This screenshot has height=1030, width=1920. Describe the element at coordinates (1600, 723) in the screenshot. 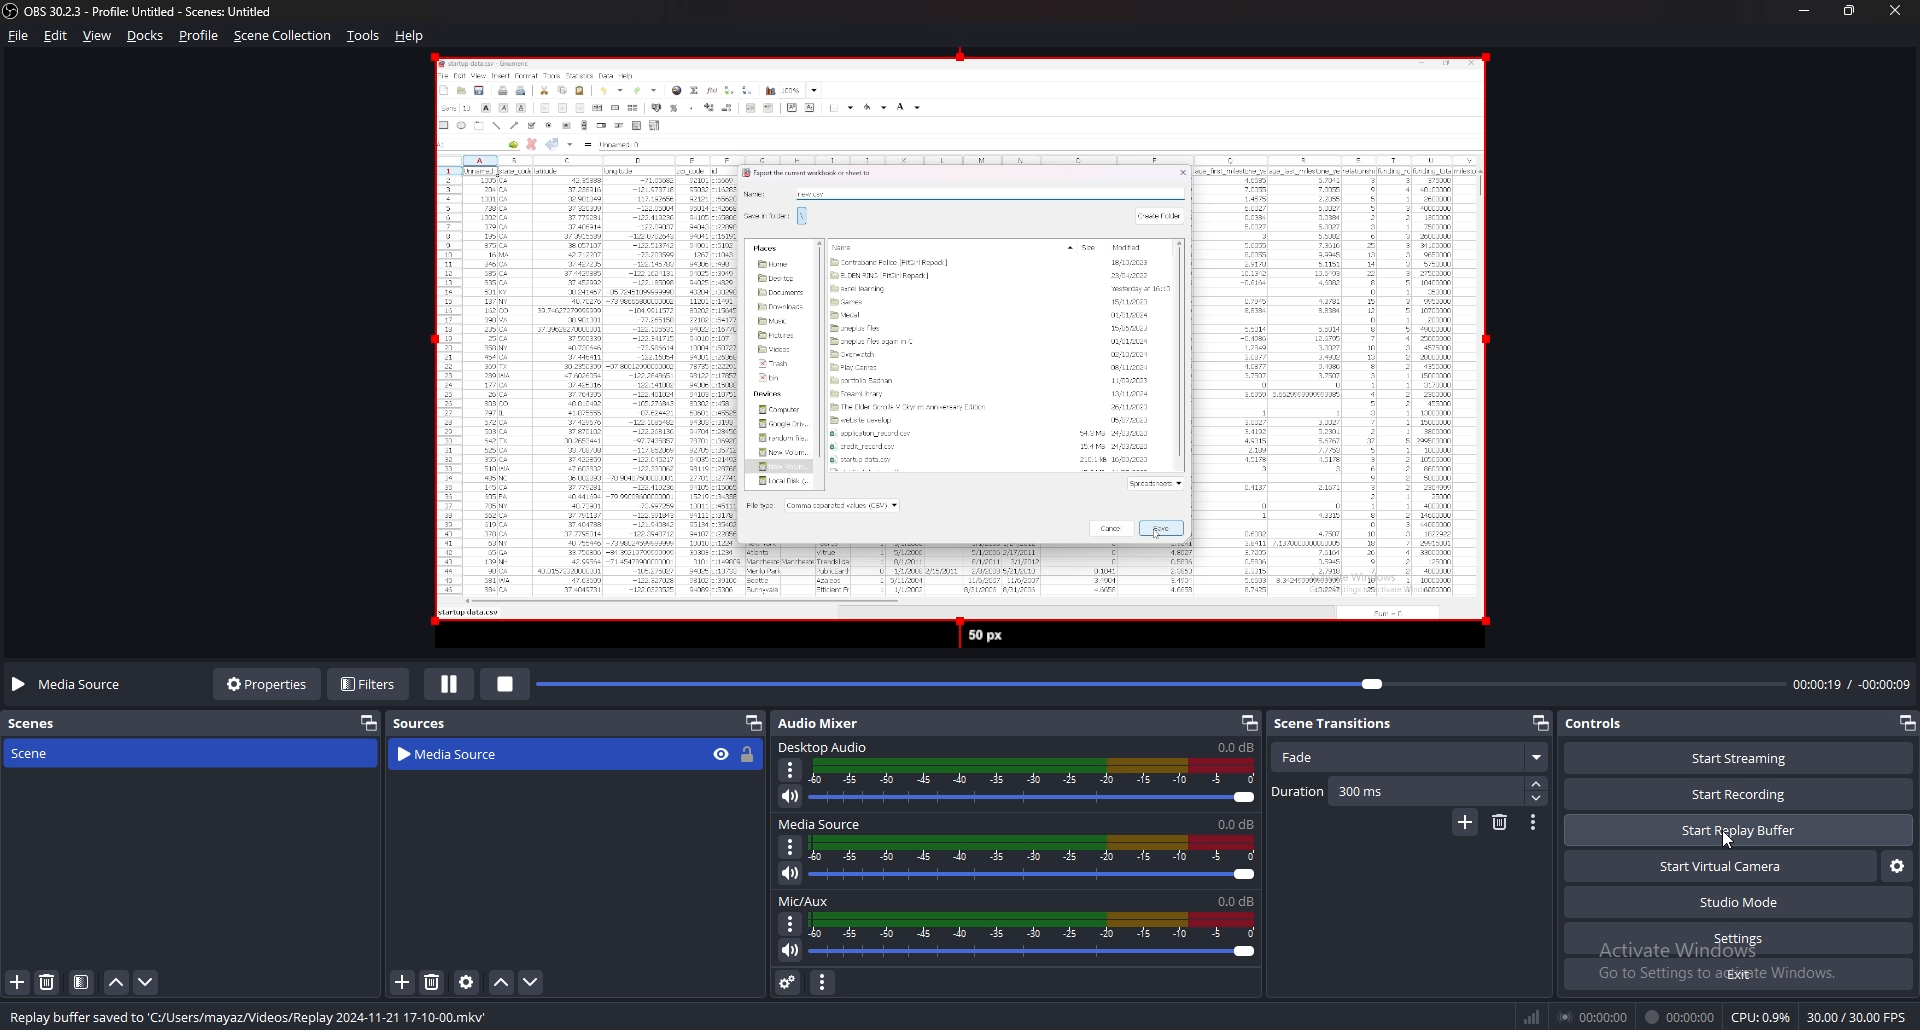

I see `controls` at that location.